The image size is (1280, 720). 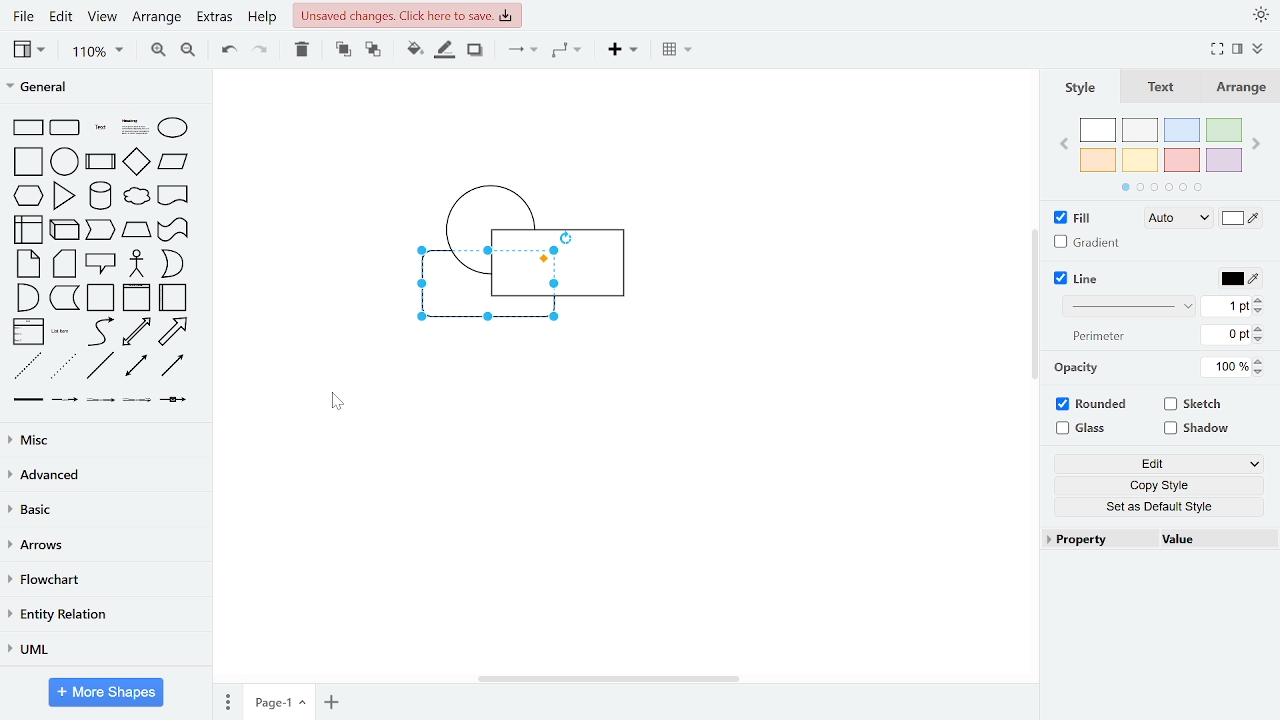 I want to click on increase perimeter, so click(x=1259, y=328).